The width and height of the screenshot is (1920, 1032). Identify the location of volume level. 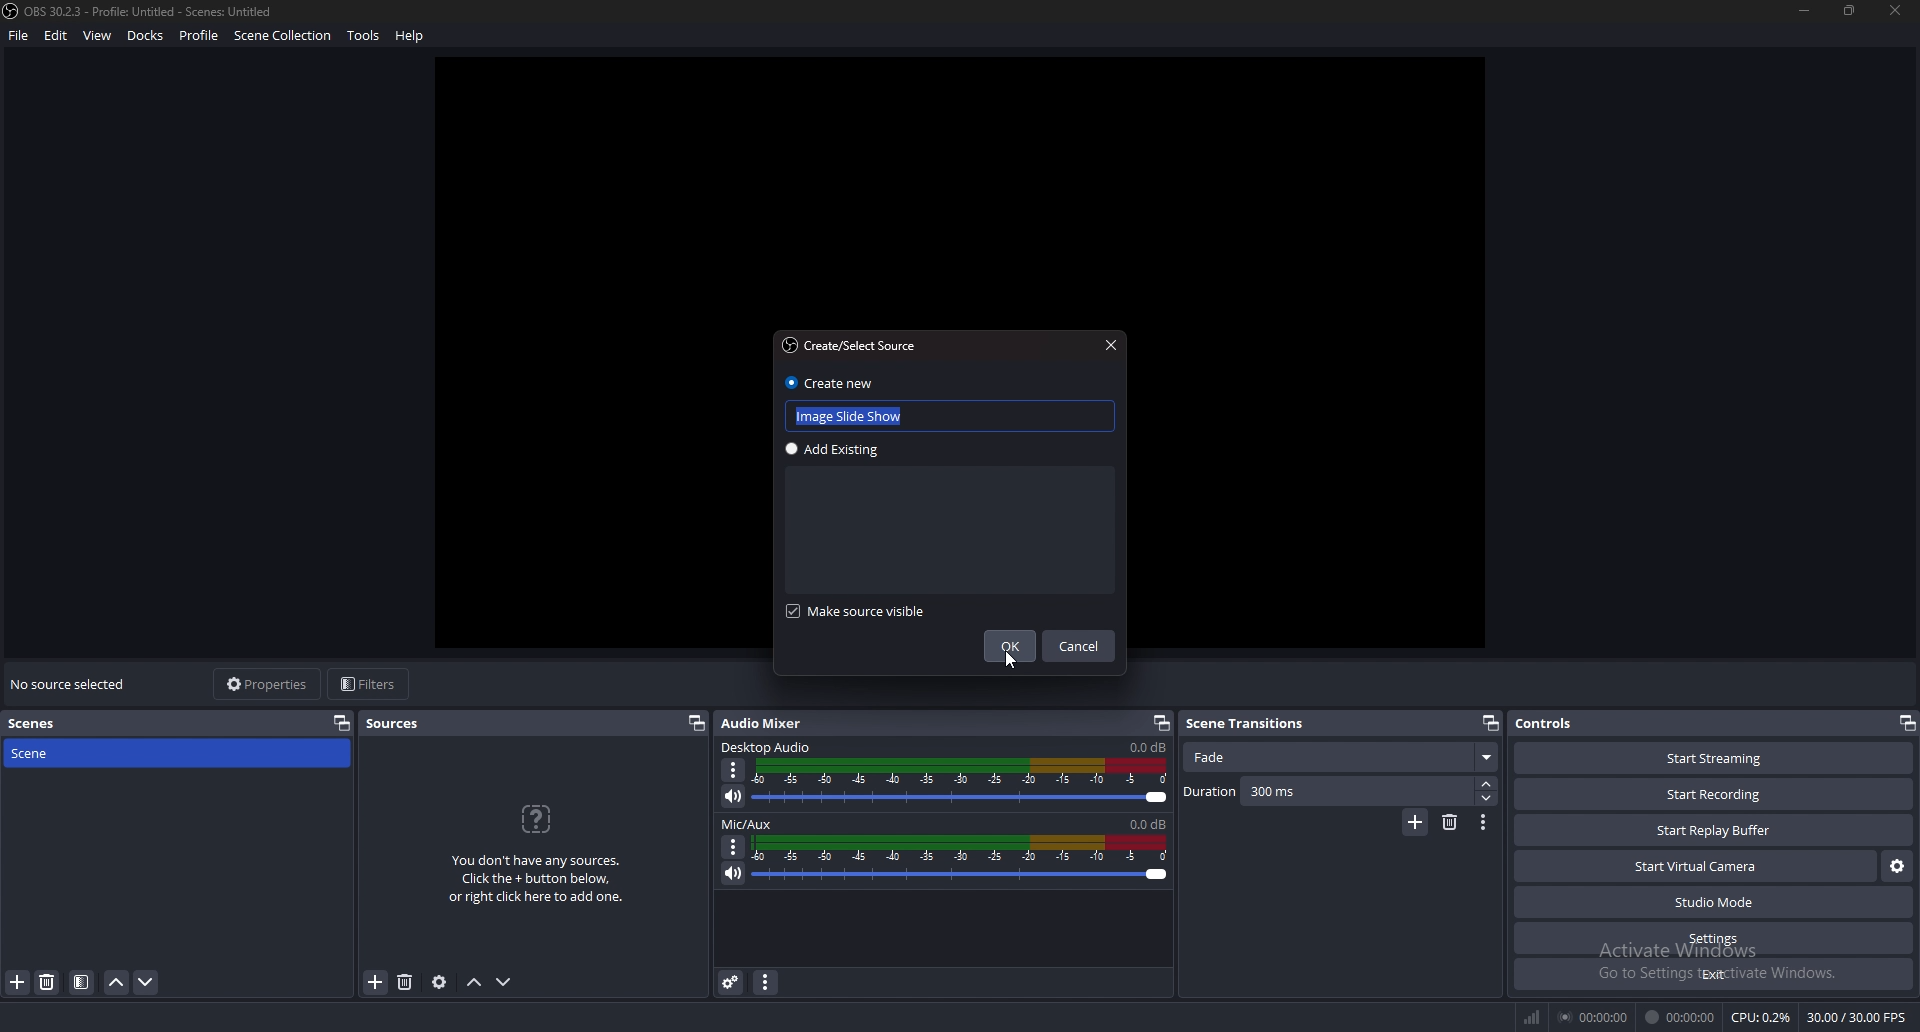
(1148, 824).